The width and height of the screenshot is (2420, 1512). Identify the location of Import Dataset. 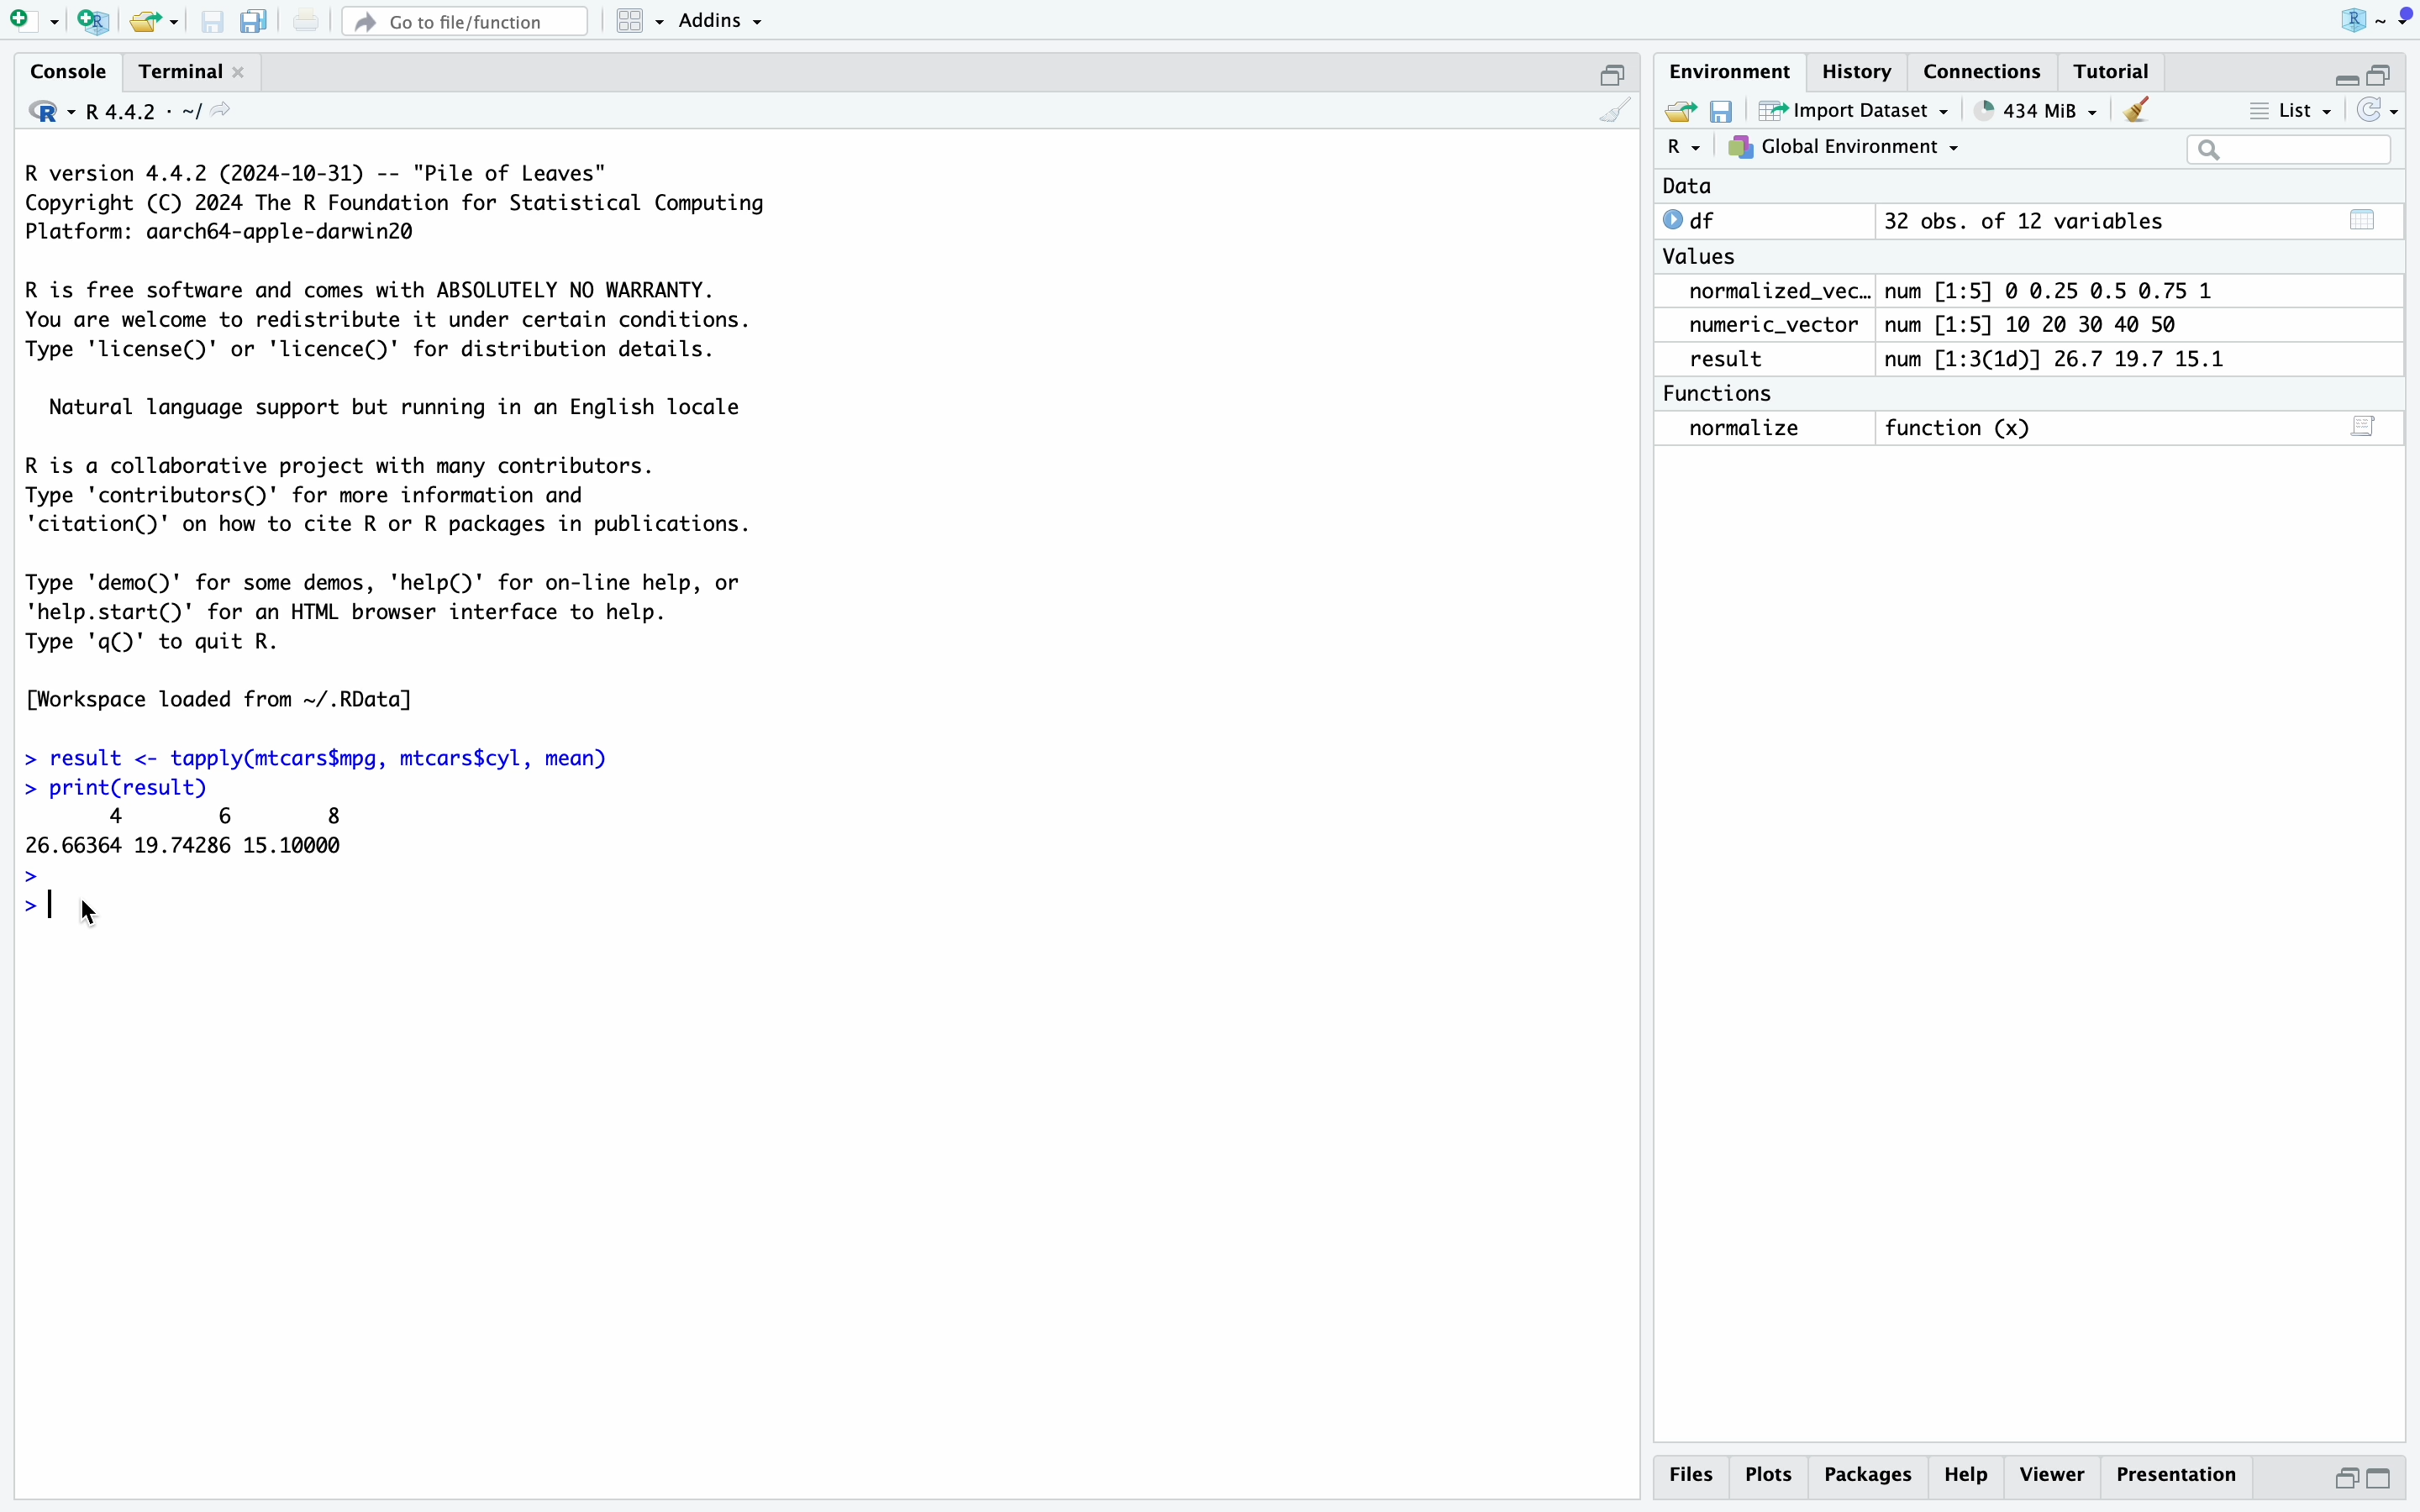
(1853, 110).